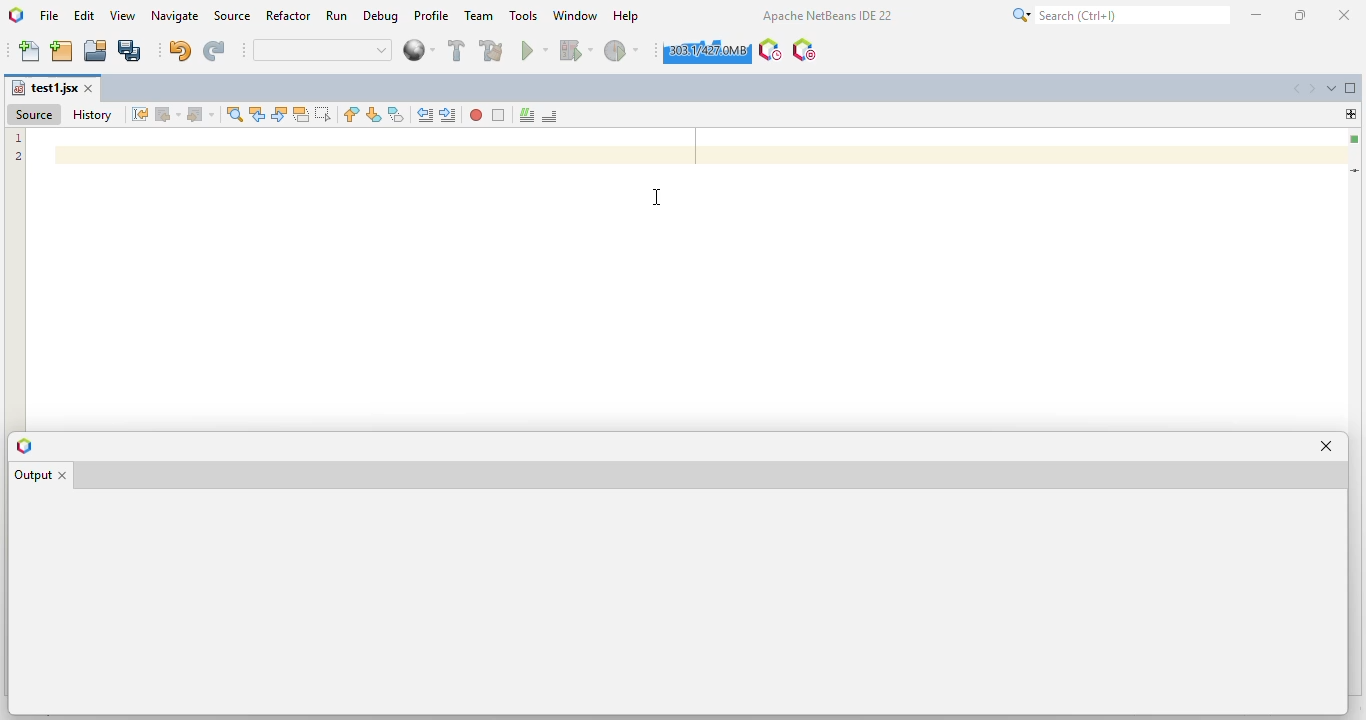 This screenshot has width=1366, height=720. Describe the element at coordinates (657, 196) in the screenshot. I see `cursor` at that location.